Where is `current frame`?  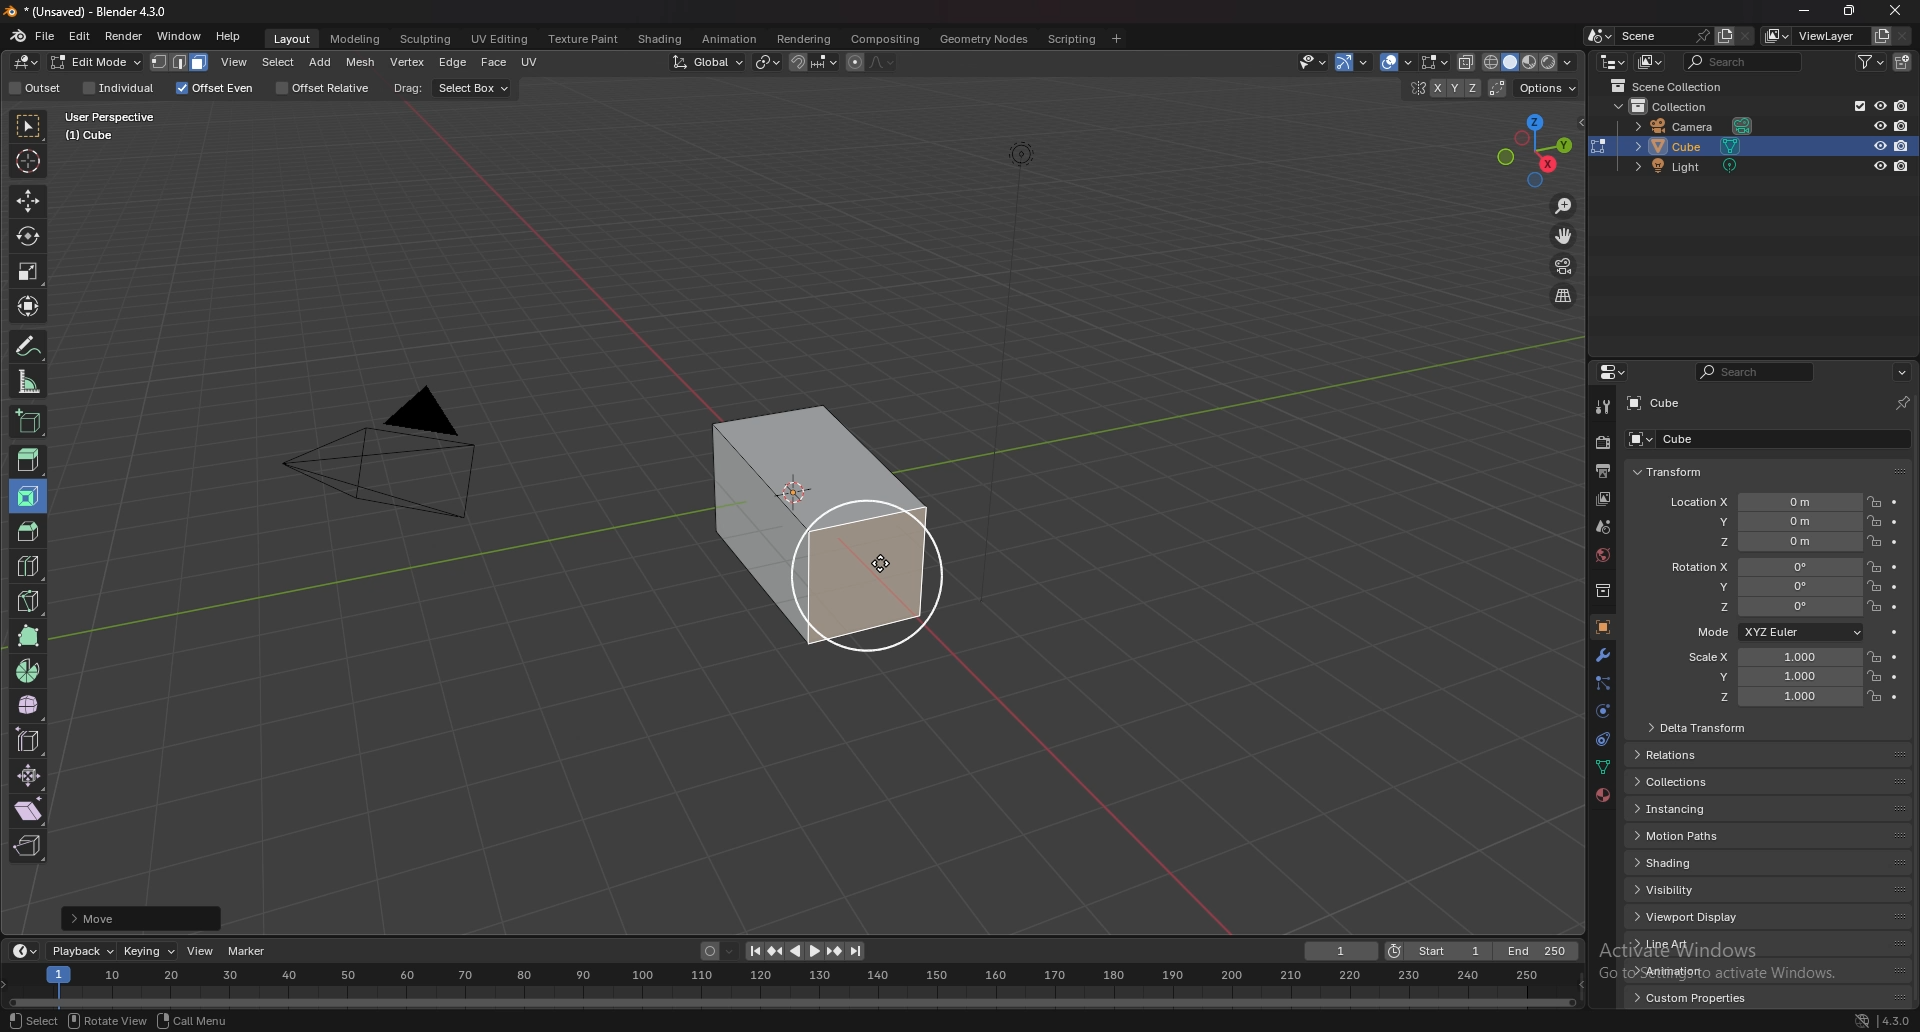 current frame is located at coordinates (1342, 951).